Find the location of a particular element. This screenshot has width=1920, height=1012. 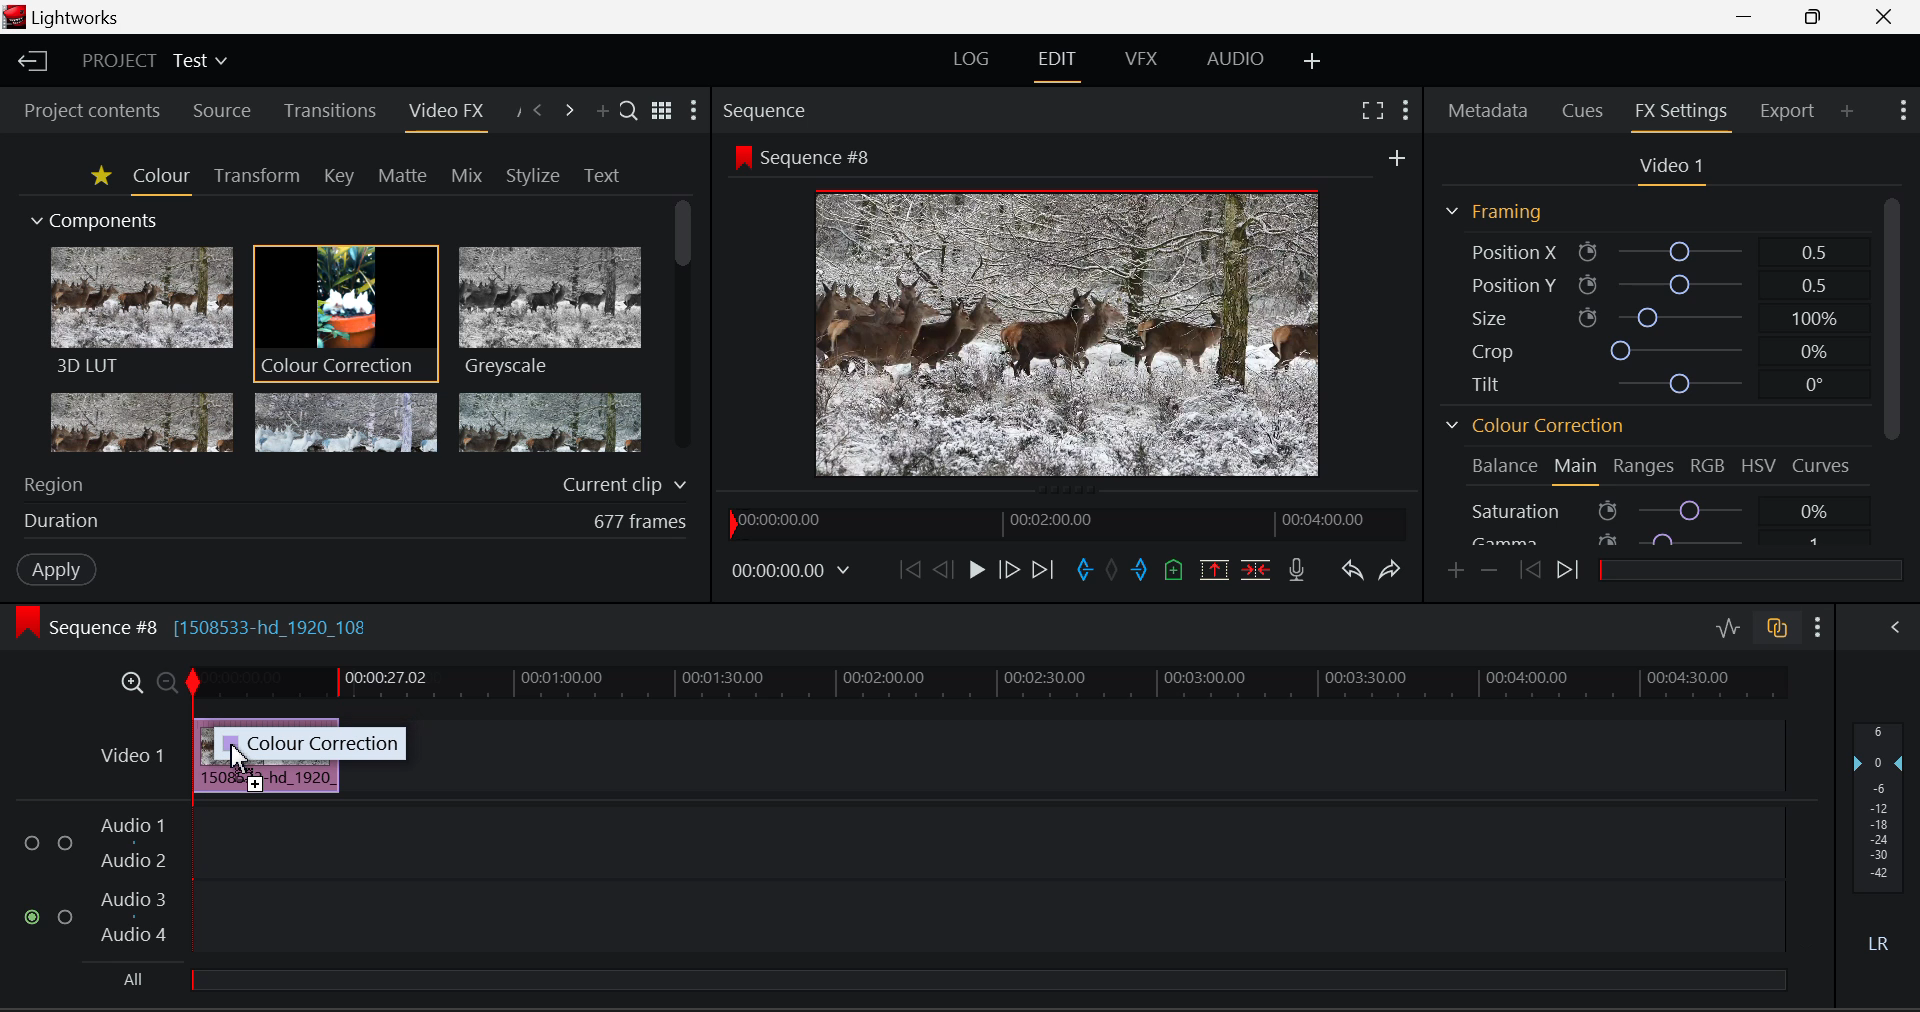

Audio 3 is located at coordinates (133, 901).